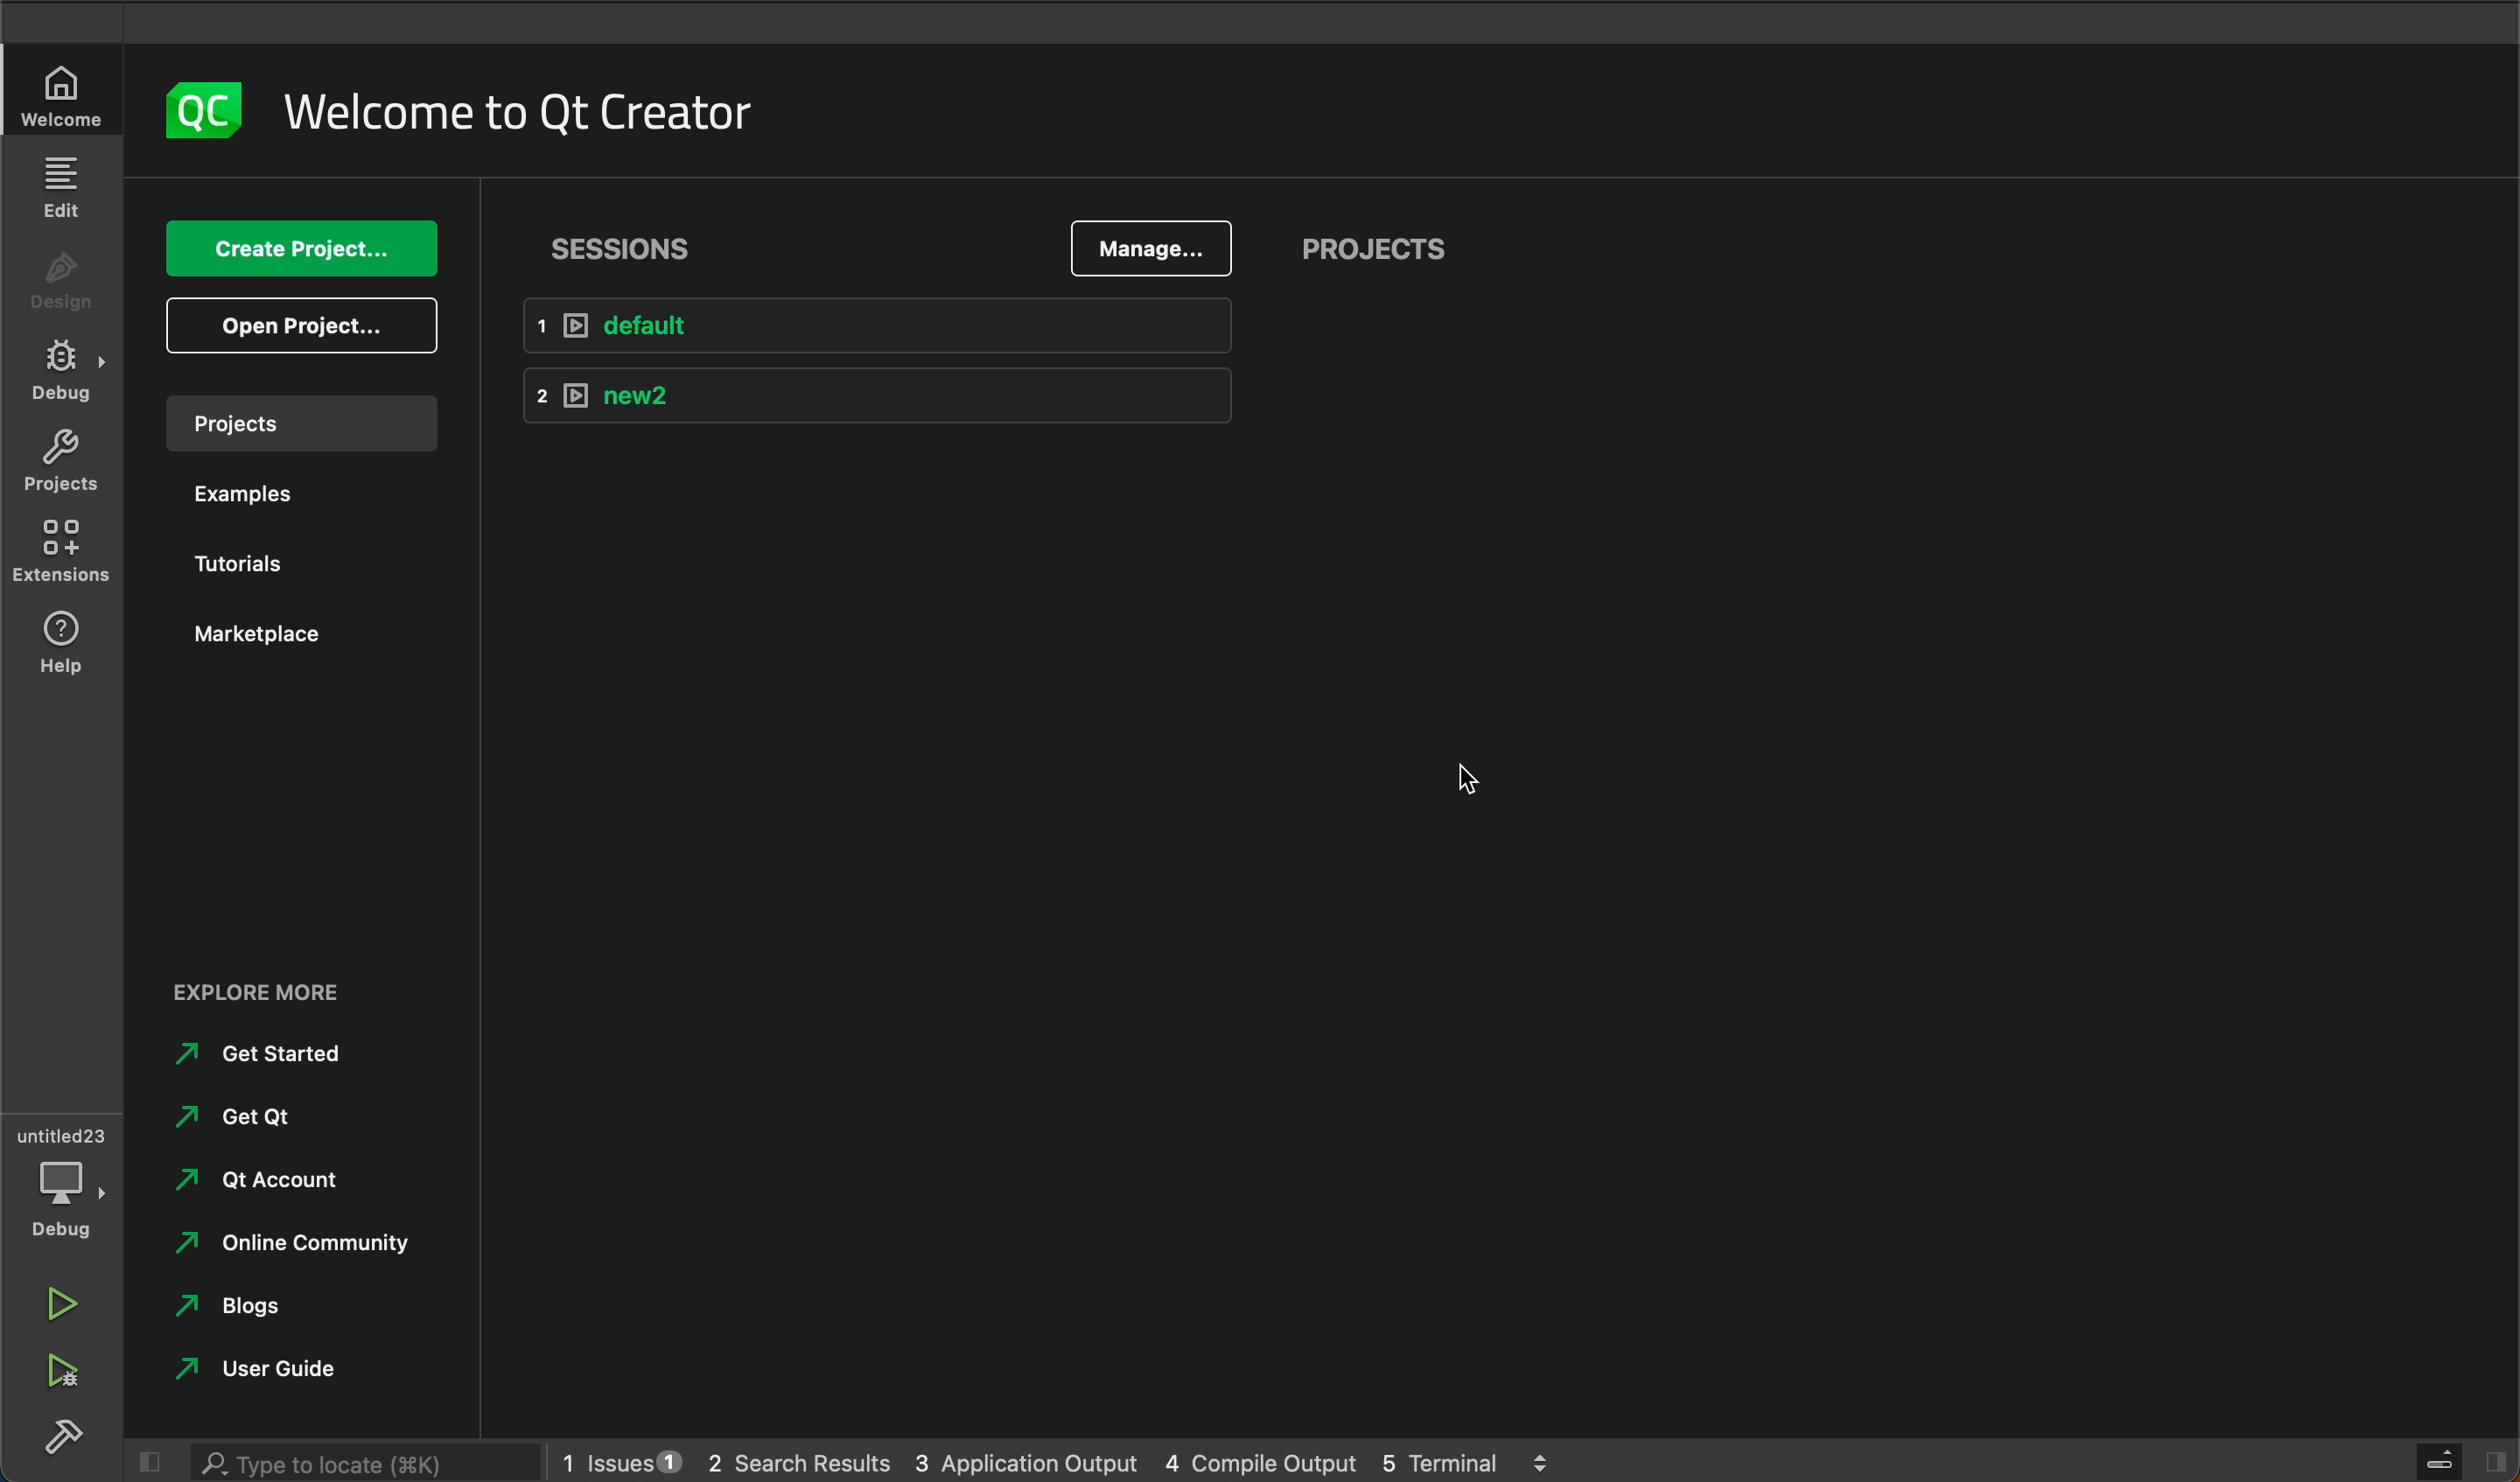  What do you see at coordinates (268, 636) in the screenshot?
I see `marketplace` at bounding box center [268, 636].